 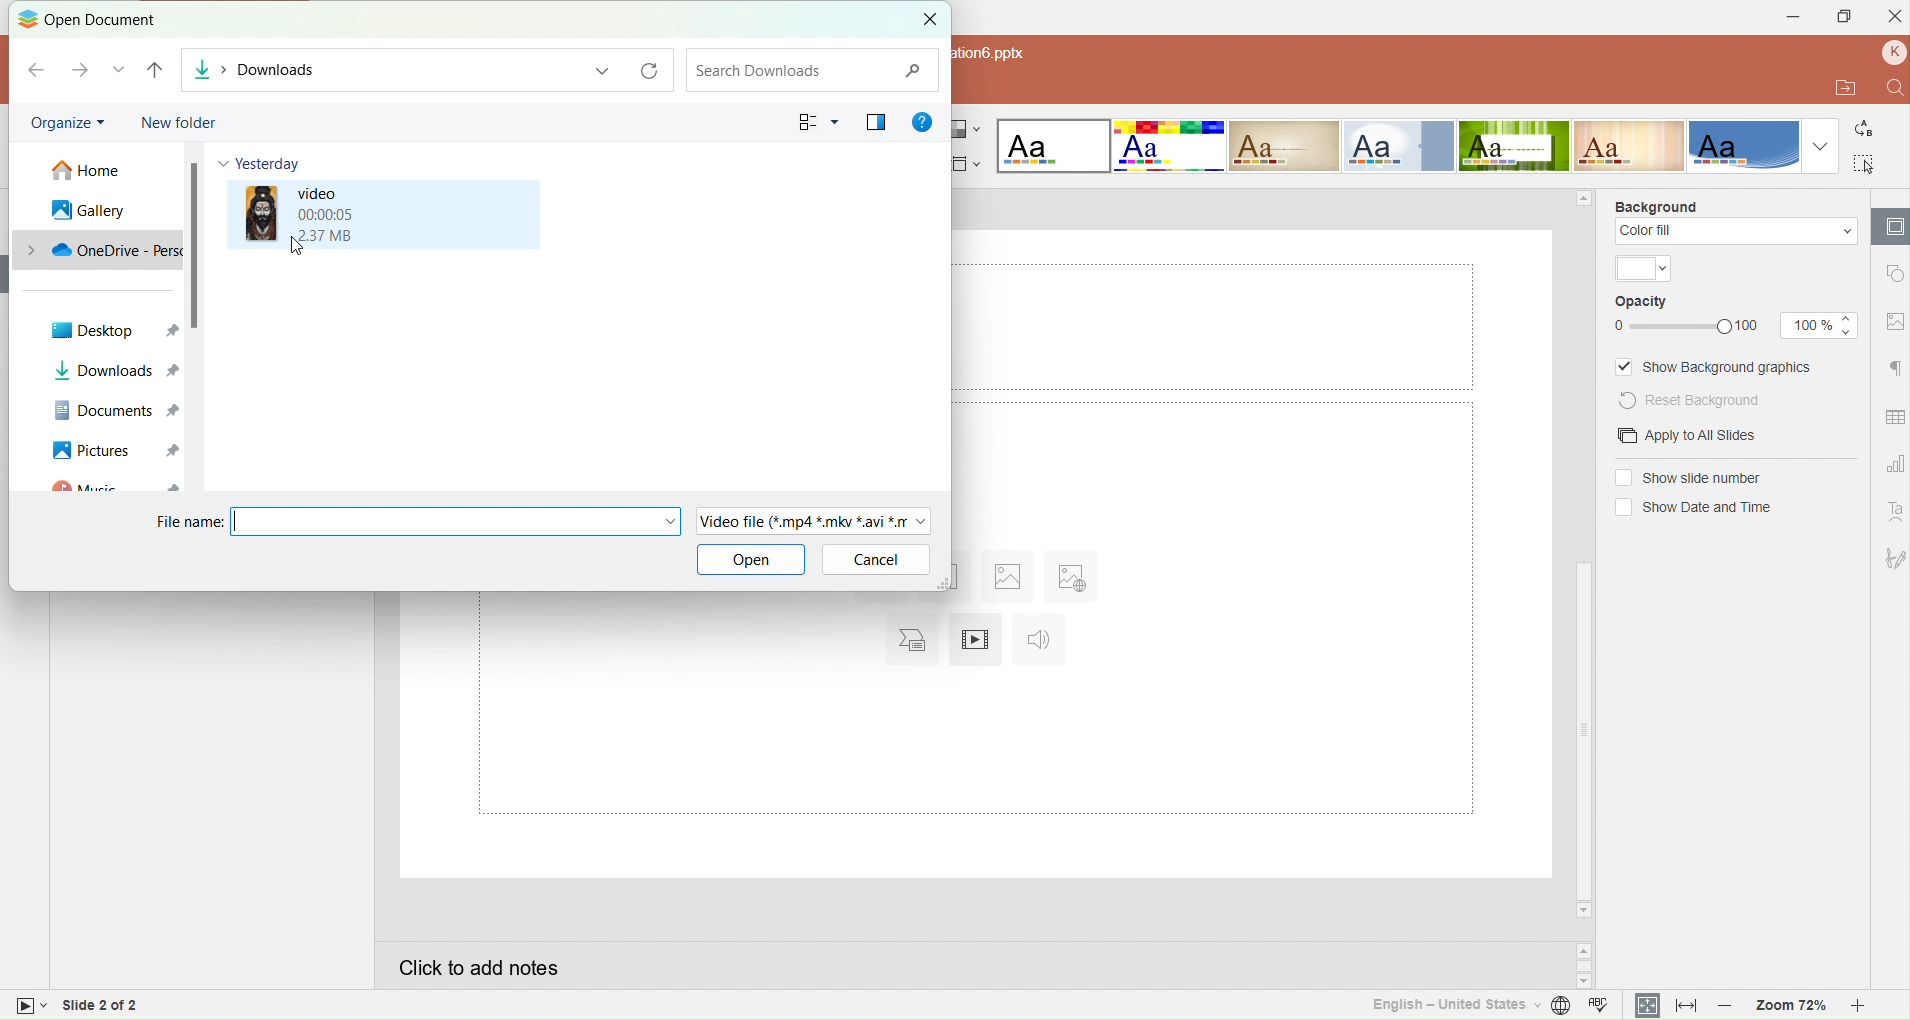 I want to click on Green leaf, so click(x=1515, y=147).